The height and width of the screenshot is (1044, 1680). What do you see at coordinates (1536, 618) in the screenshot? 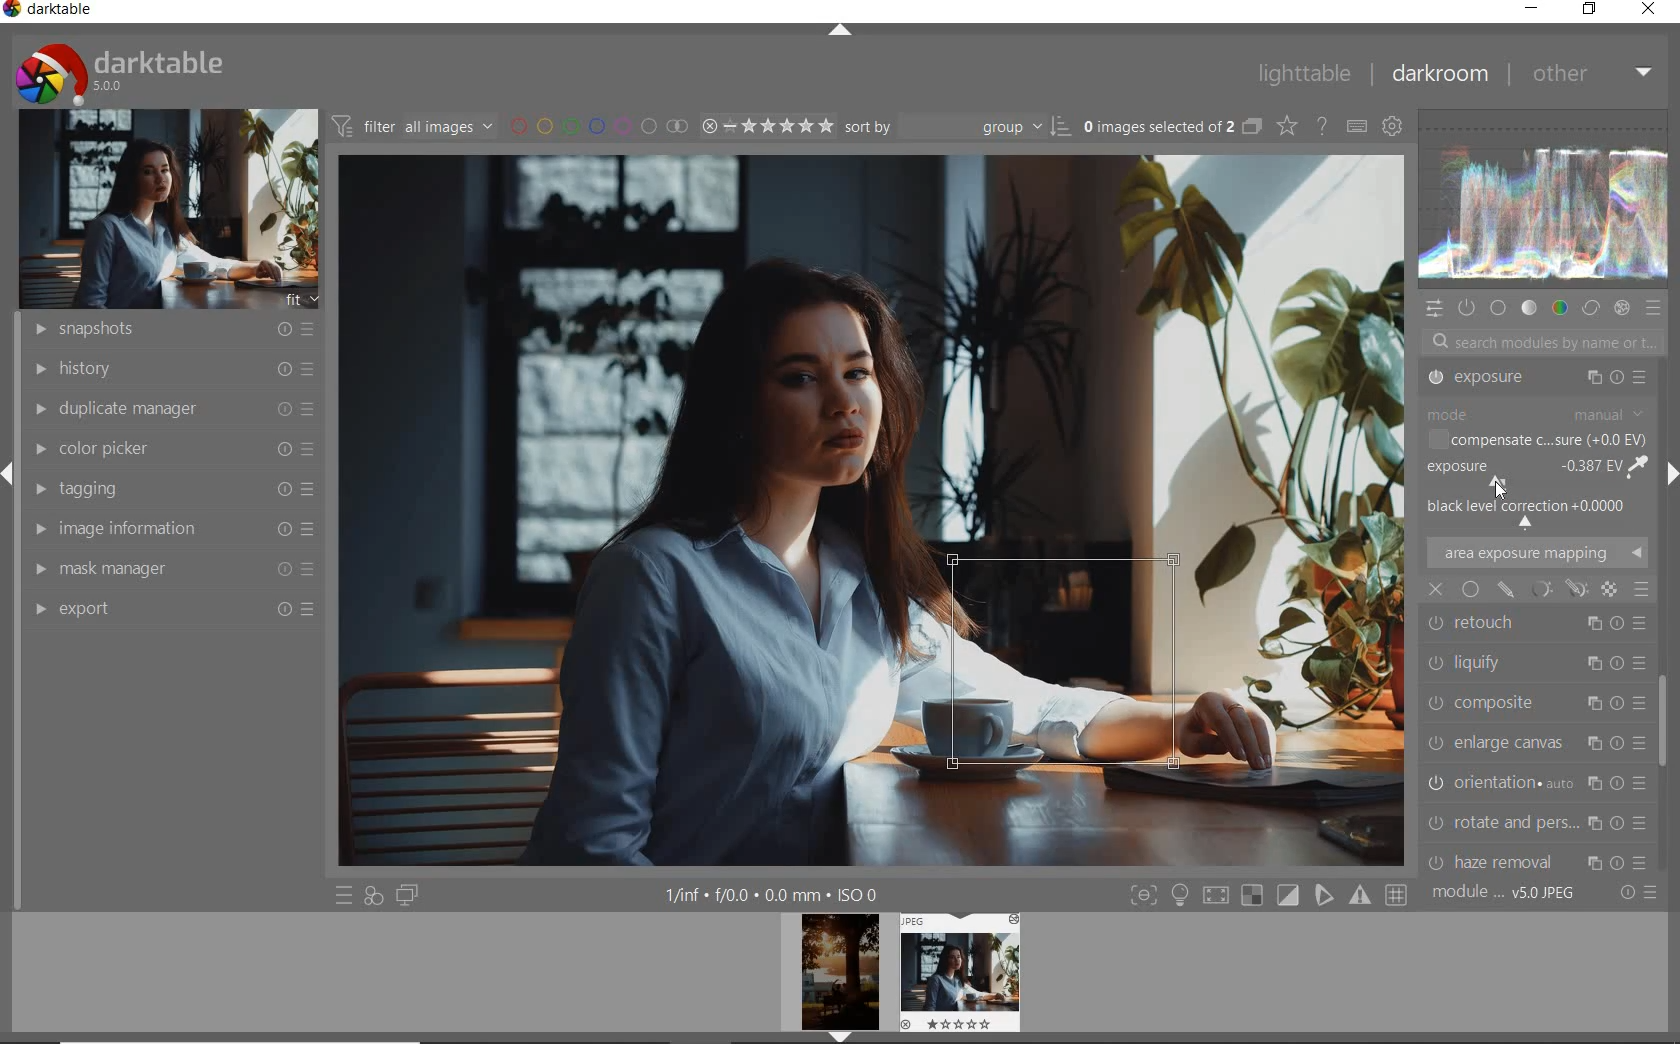
I see `ENLARGE CANVAS` at bounding box center [1536, 618].